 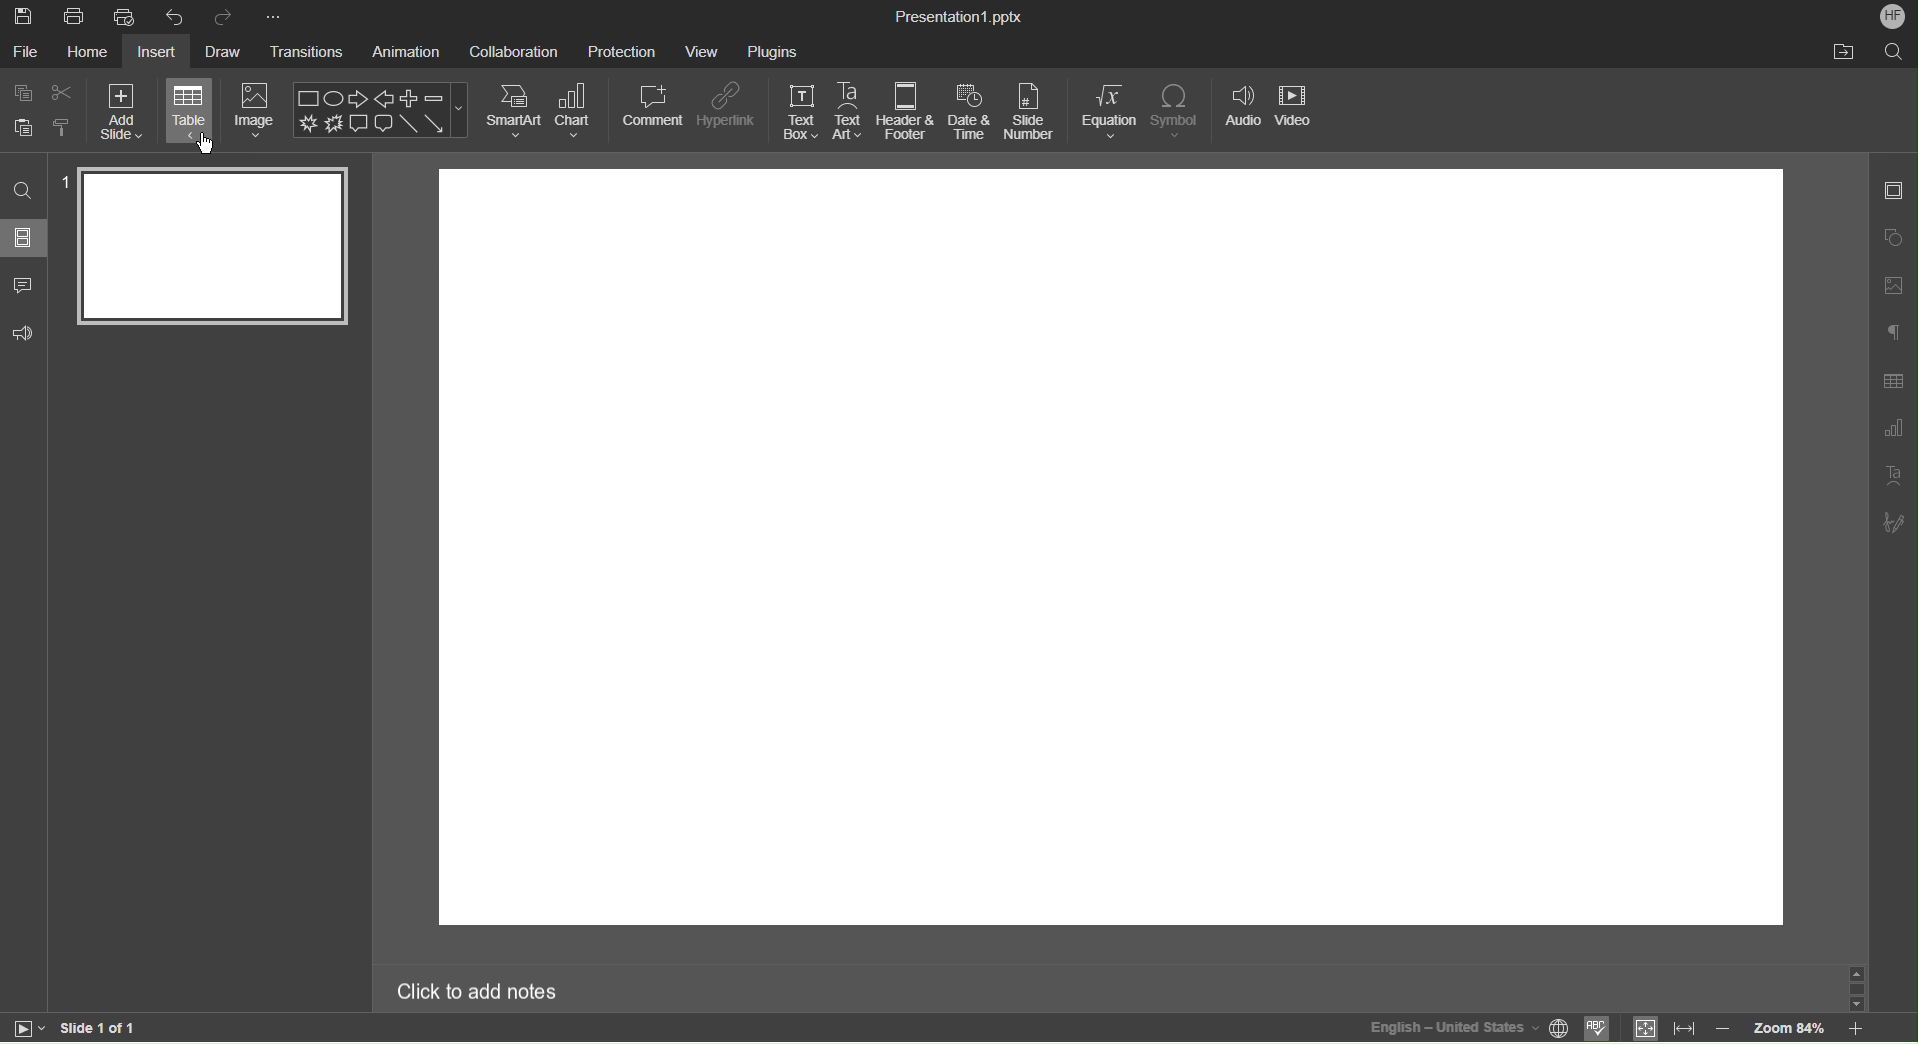 What do you see at coordinates (1243, 111) in the screenshot?
I see `Audio` at bounding box center [1243, 111].